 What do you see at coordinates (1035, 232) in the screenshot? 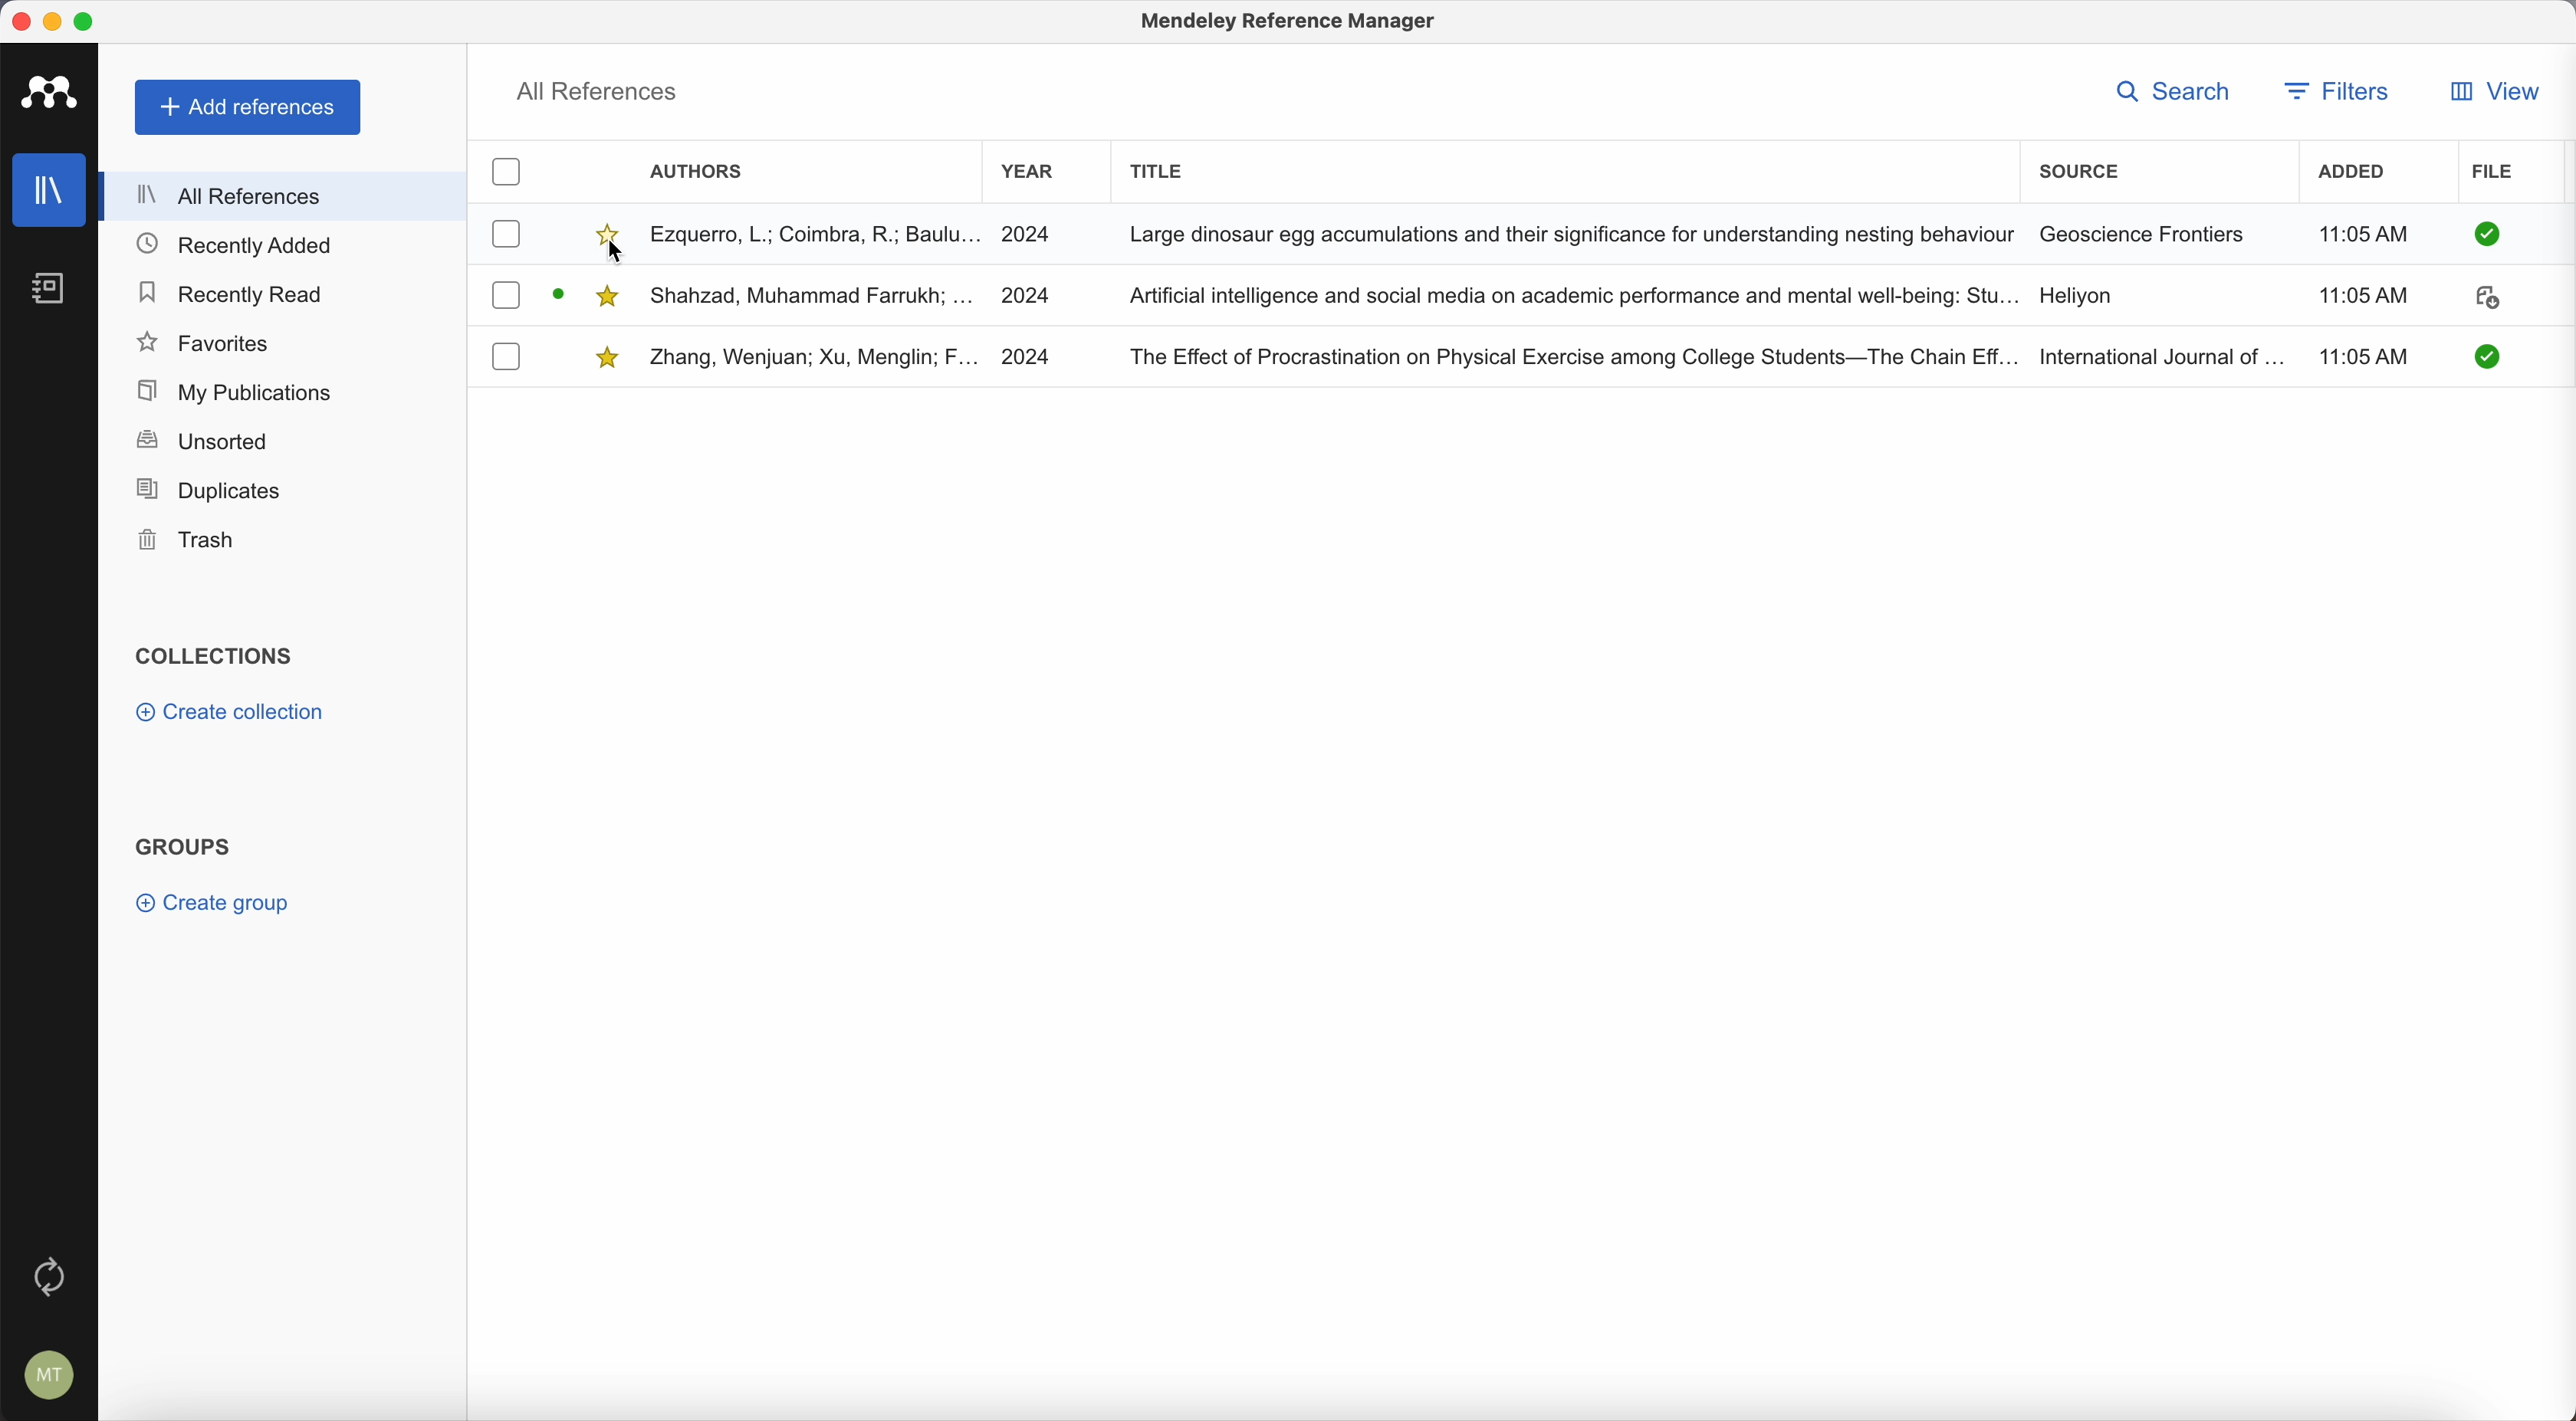
I see `2024` at bounding box center [1035, 232].